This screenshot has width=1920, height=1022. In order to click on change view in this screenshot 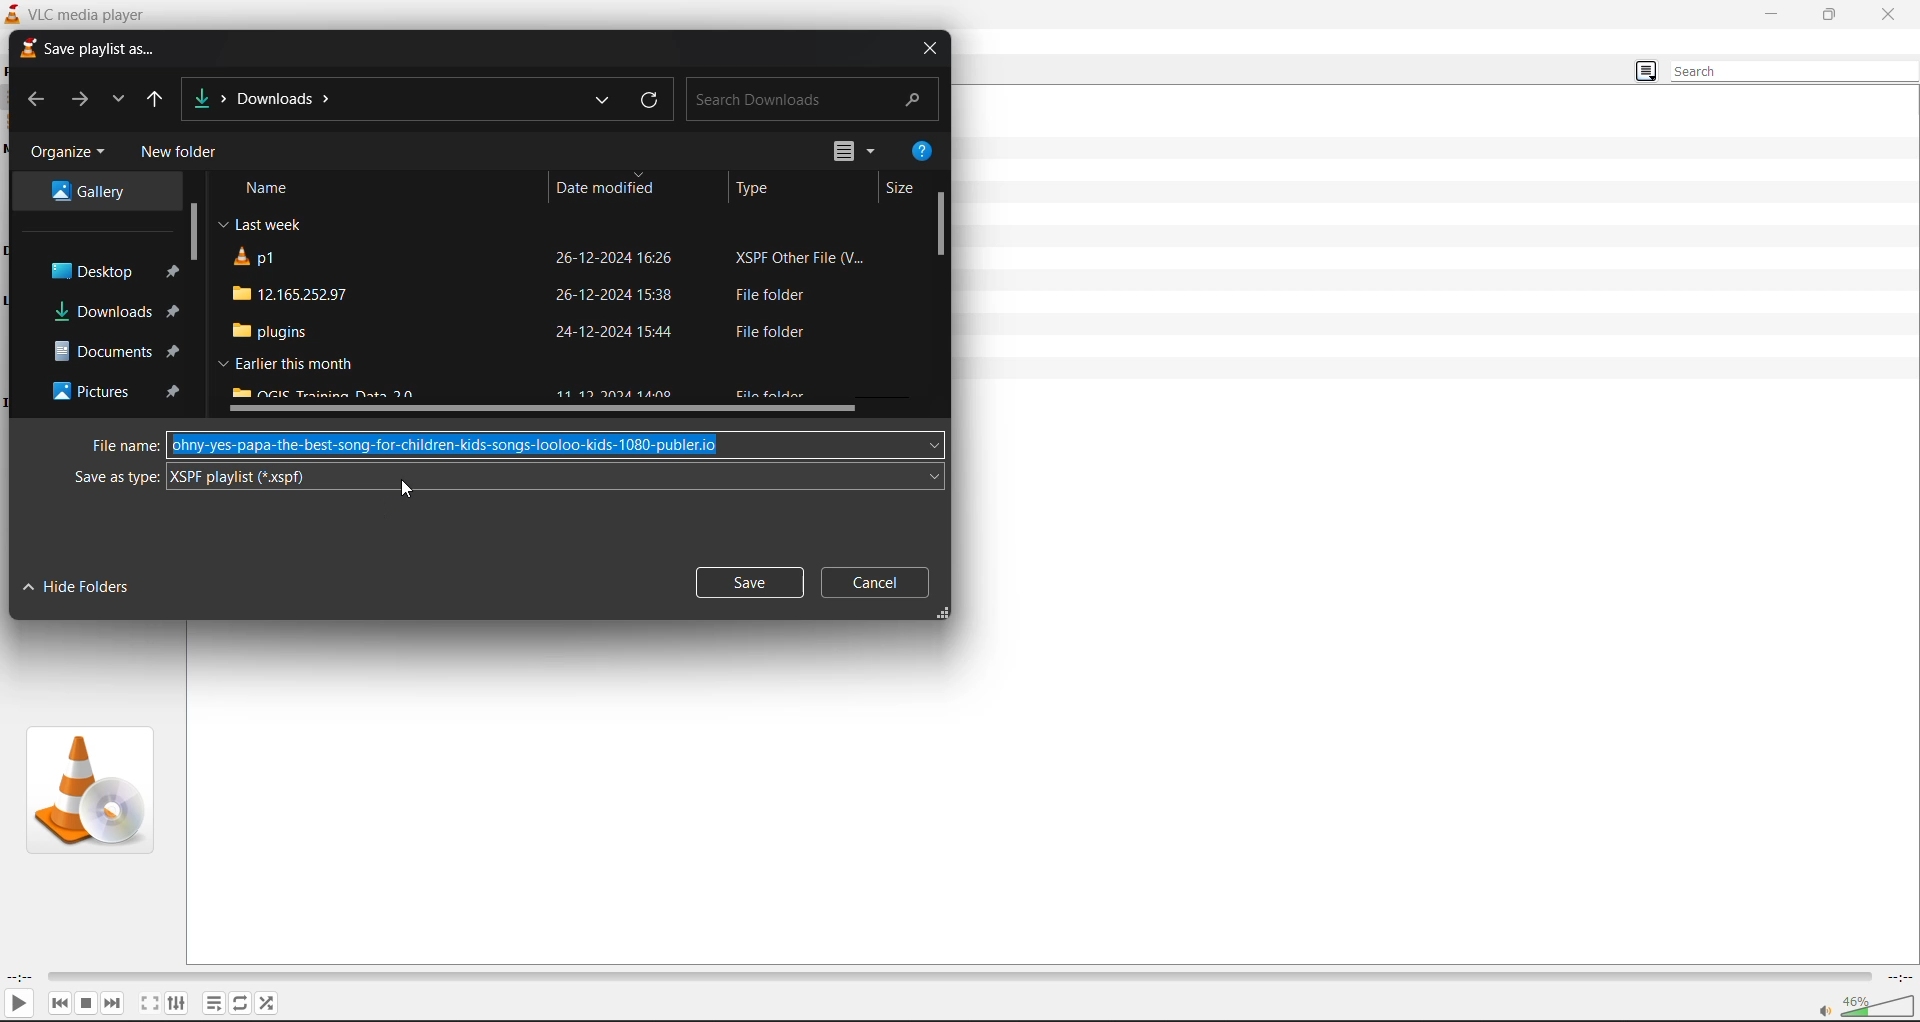, I will do `click(856, 152)`.